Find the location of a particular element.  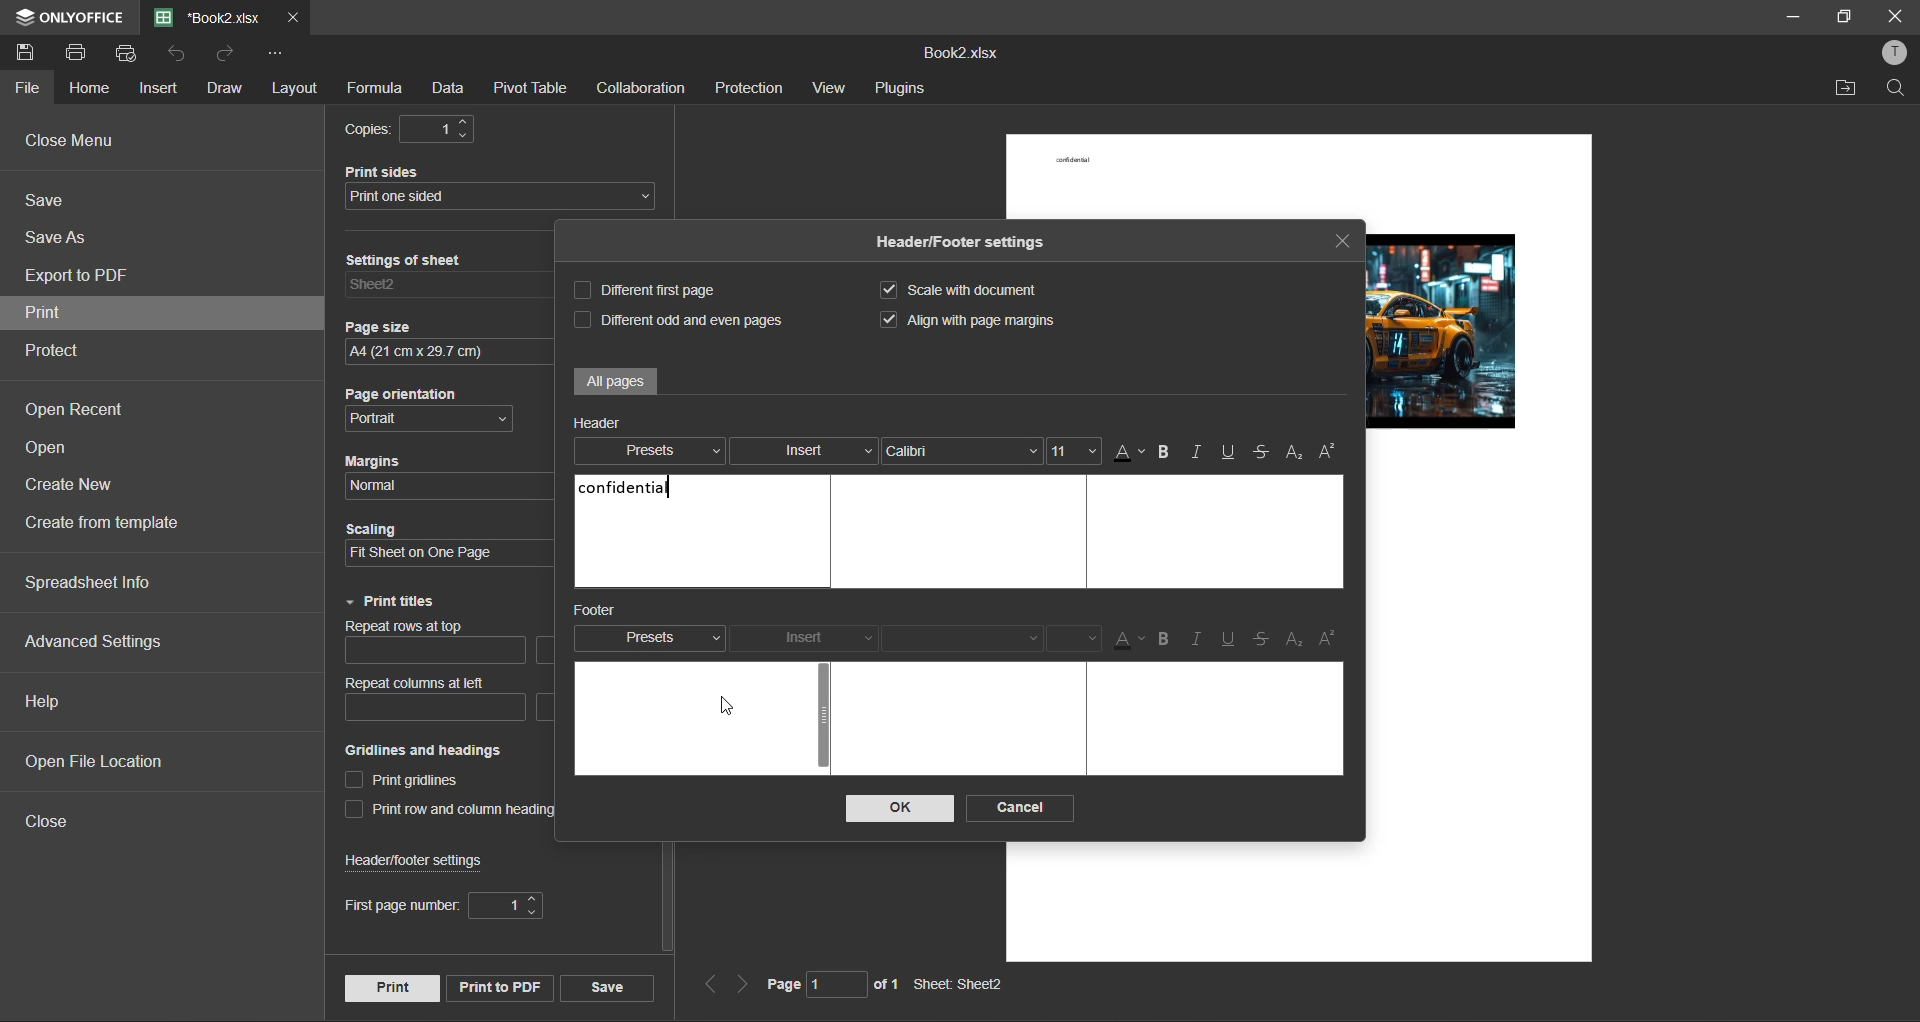

collaboration is located at coordinates (645, 89).